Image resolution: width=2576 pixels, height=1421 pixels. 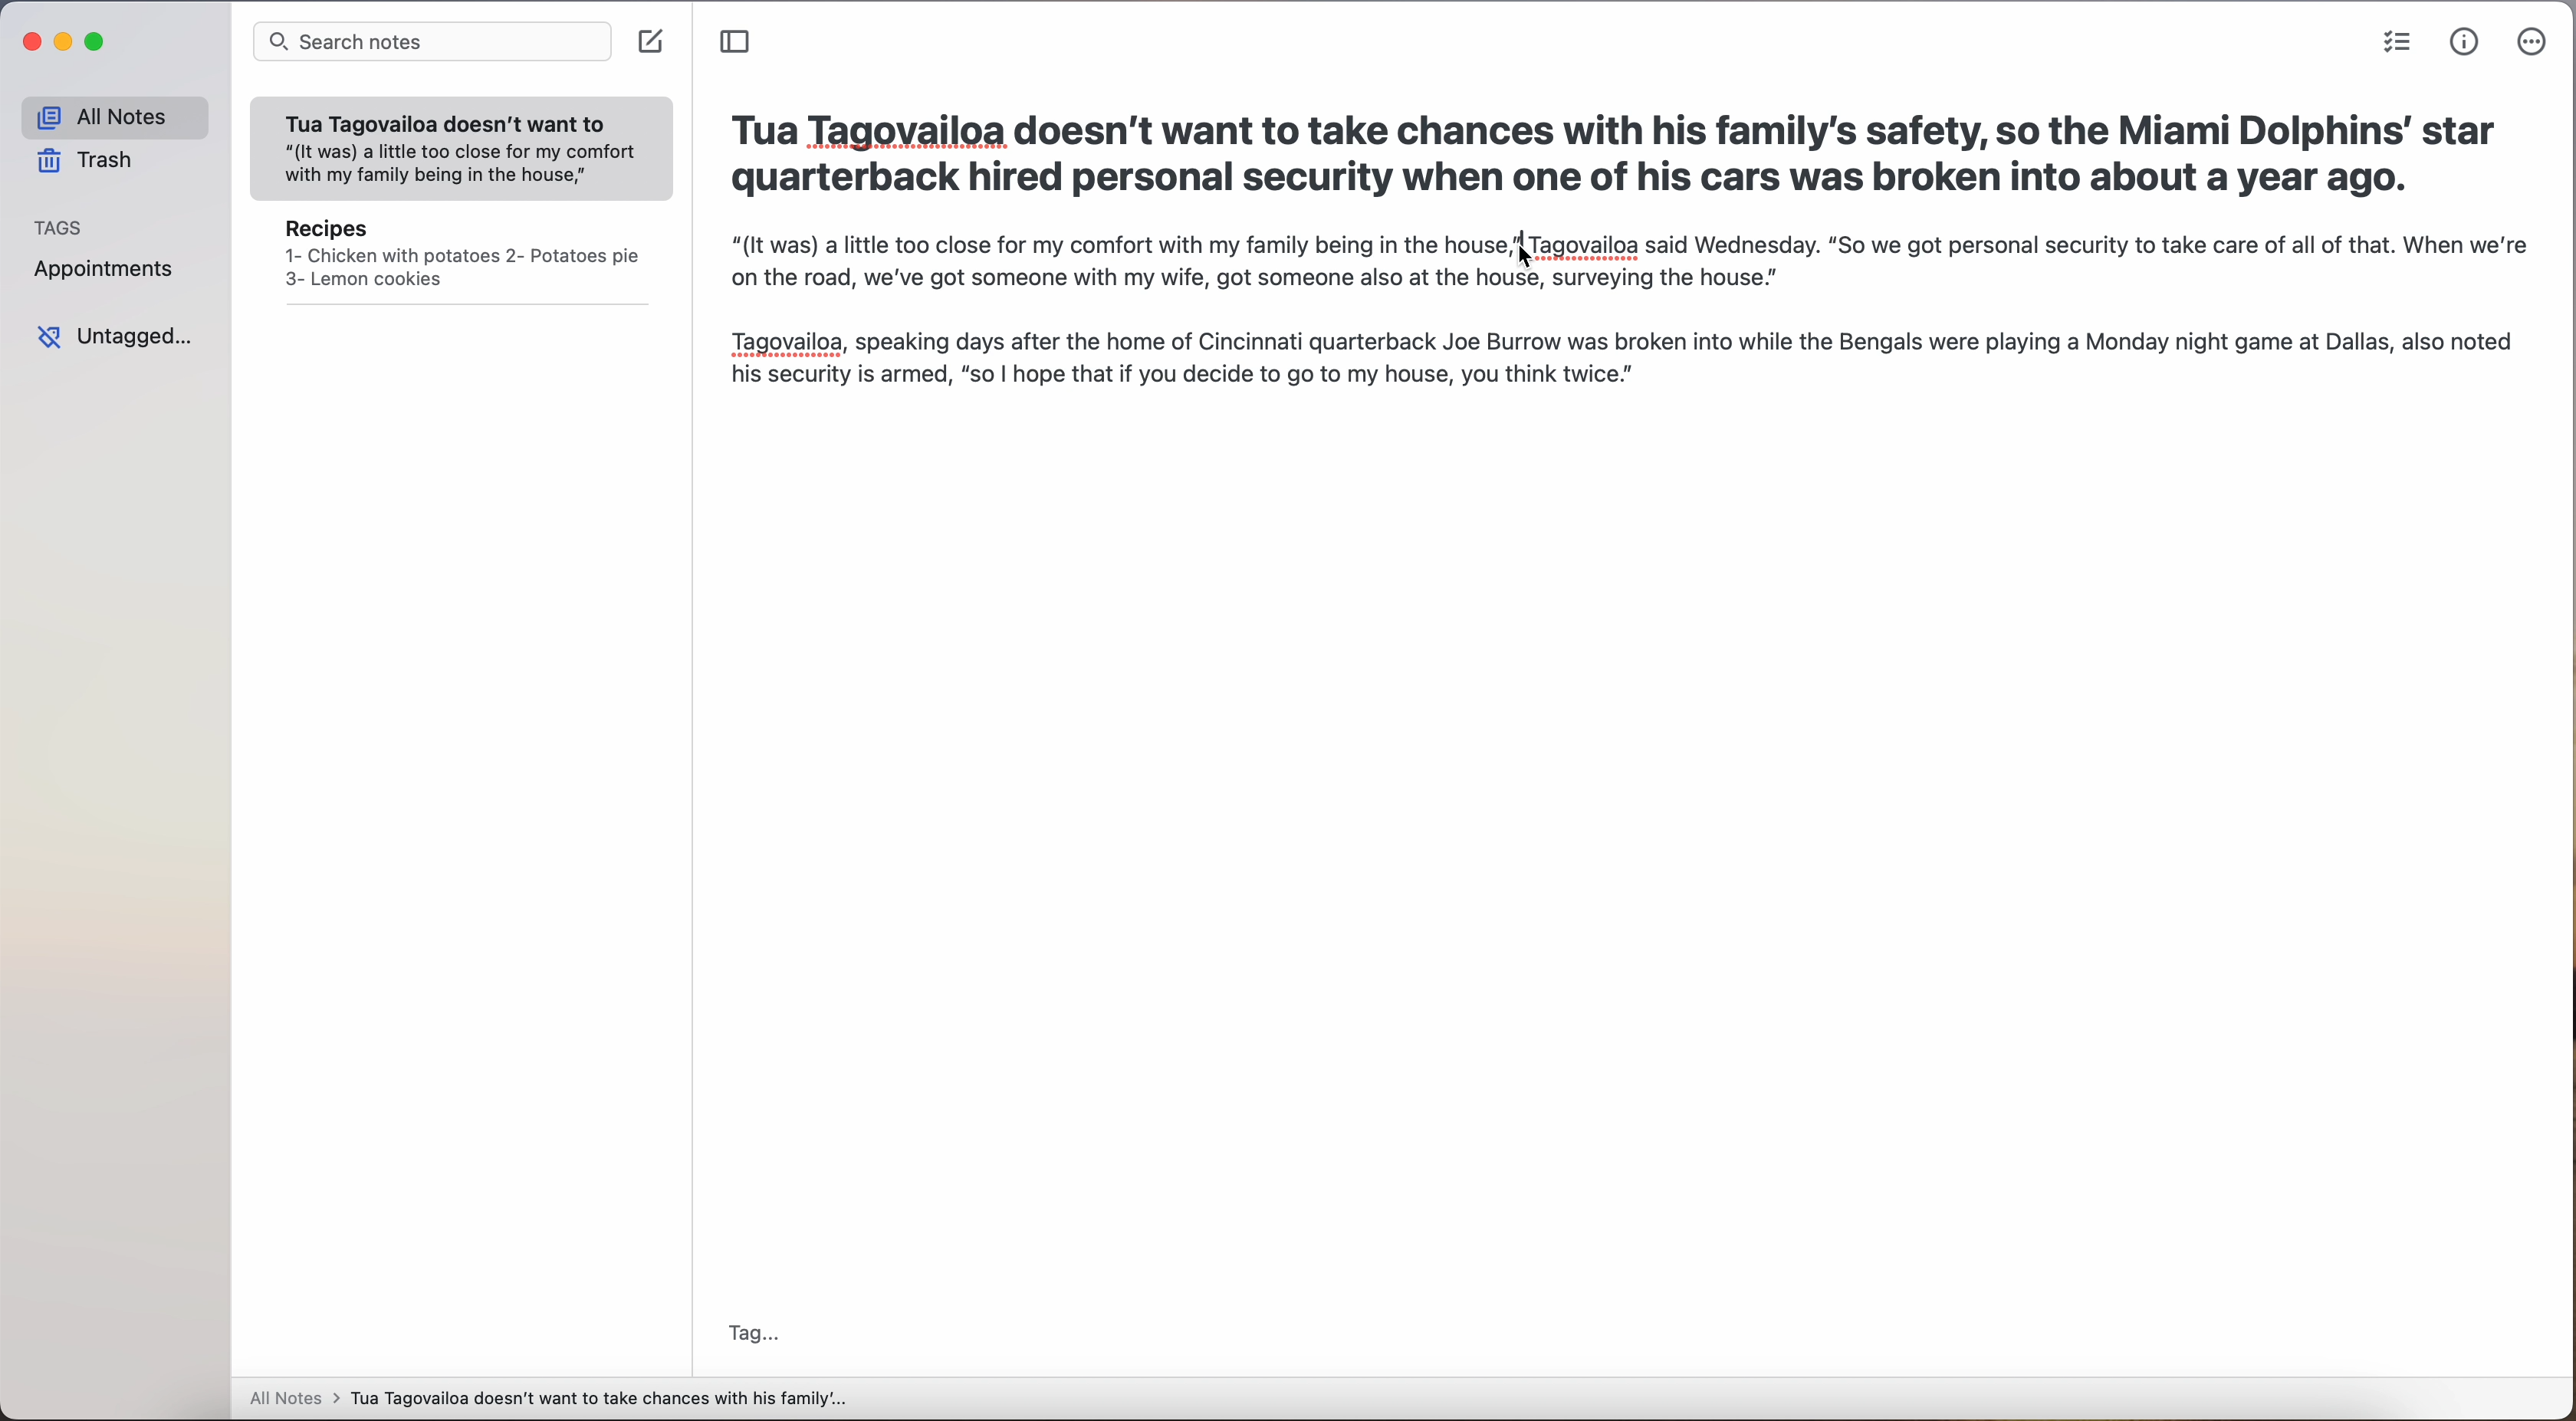 I want to click on trash, so click(x=88, y=160).